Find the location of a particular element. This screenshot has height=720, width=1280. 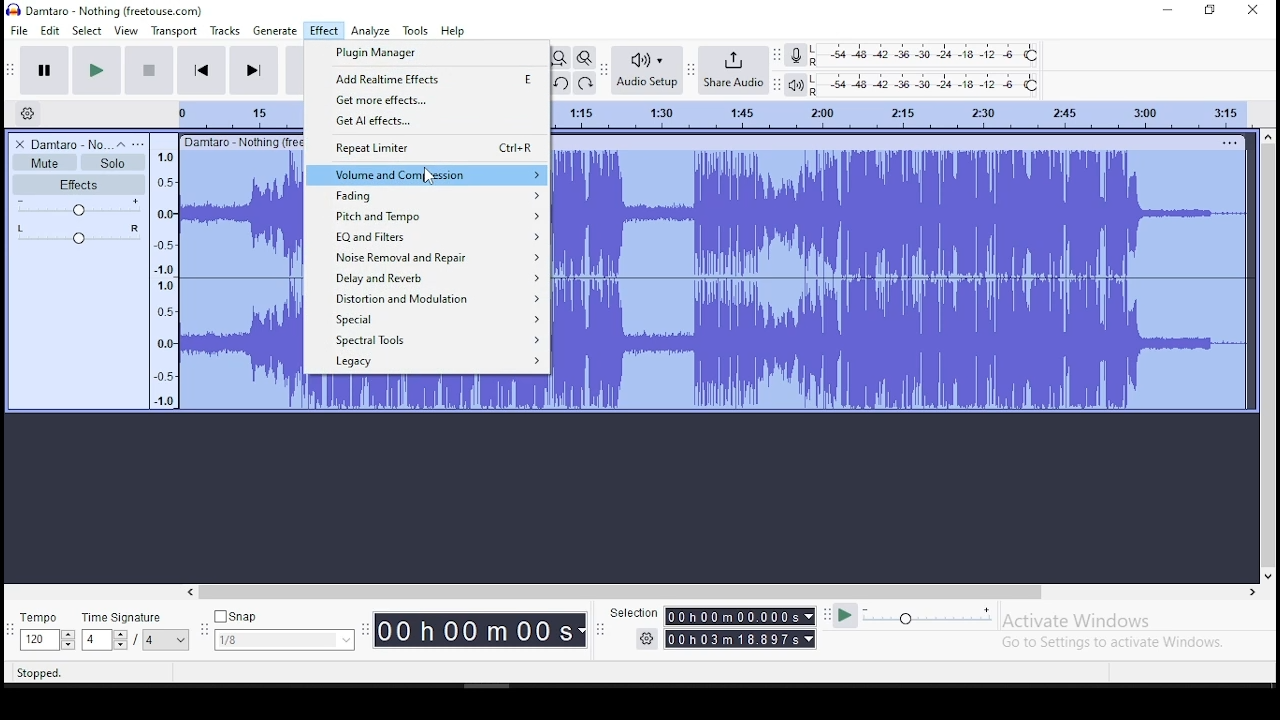

playback speed is located at coordinates (913, 618).